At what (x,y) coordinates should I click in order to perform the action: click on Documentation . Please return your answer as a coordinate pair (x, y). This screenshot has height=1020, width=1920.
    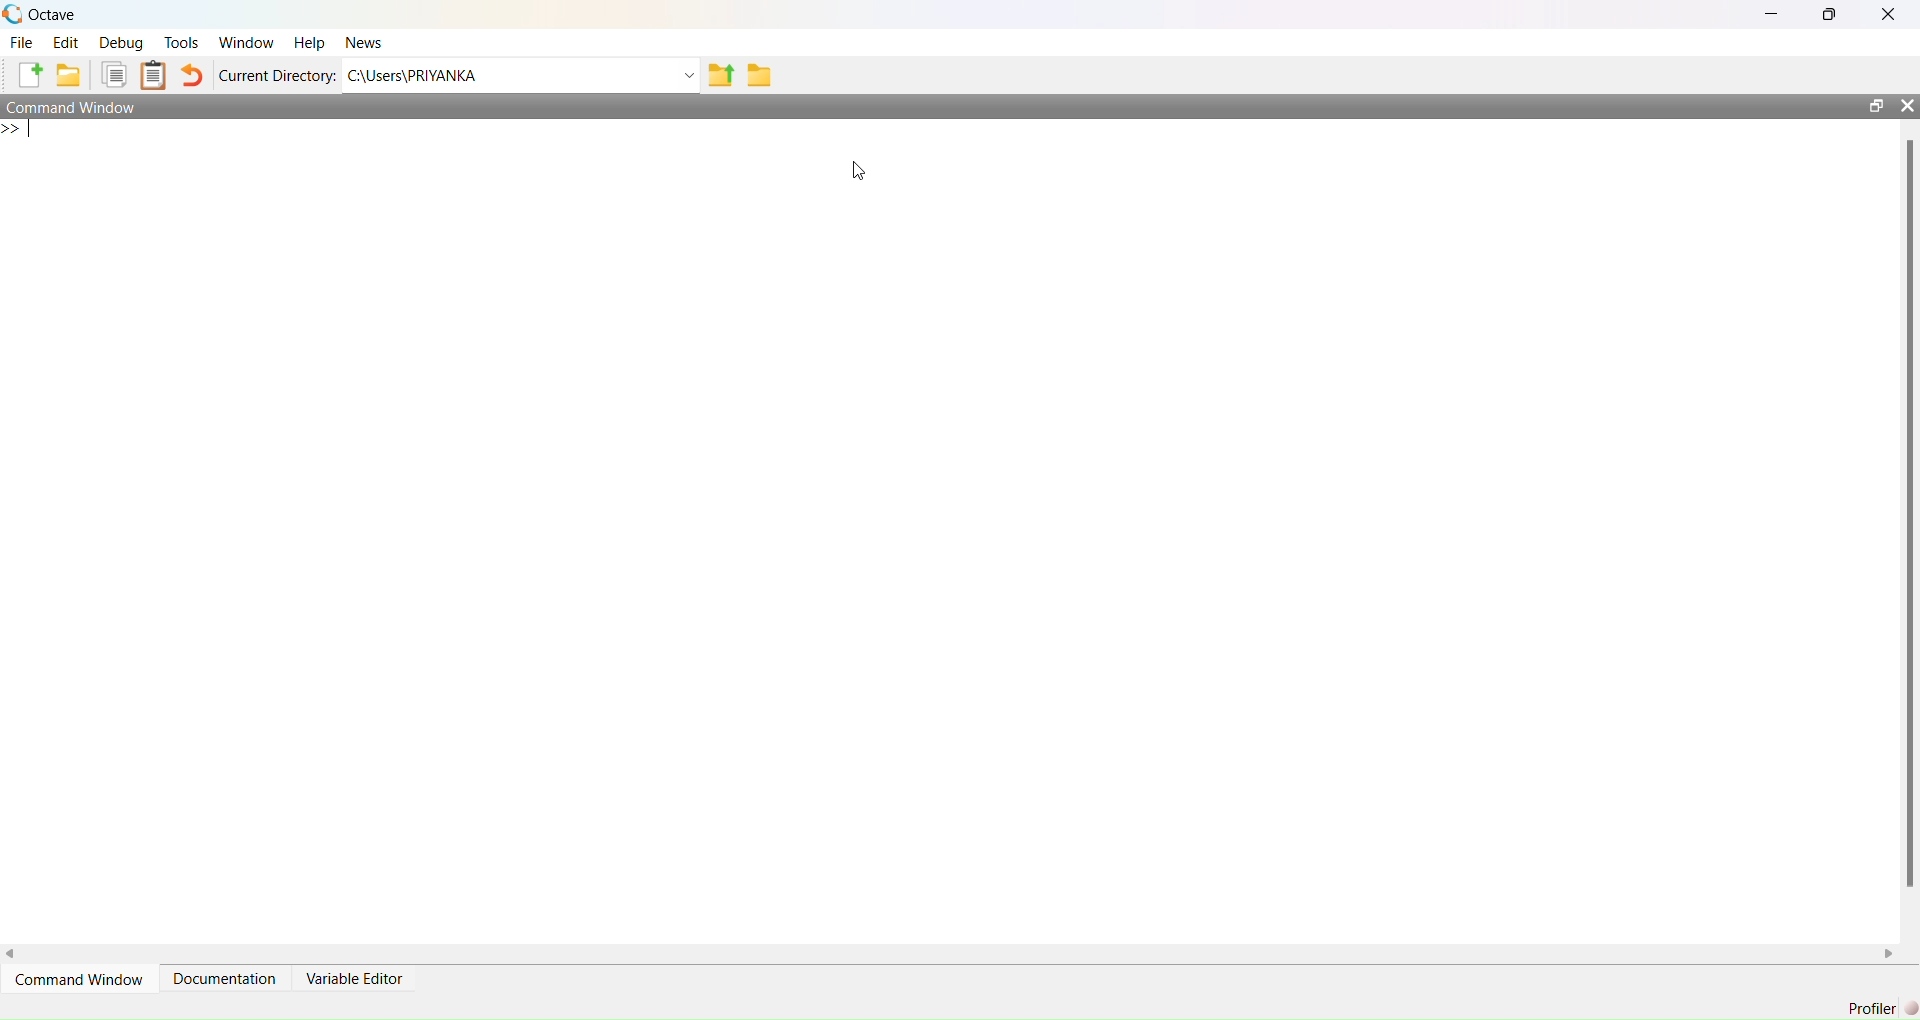
    Looking at the image, I should click on (225, 979).